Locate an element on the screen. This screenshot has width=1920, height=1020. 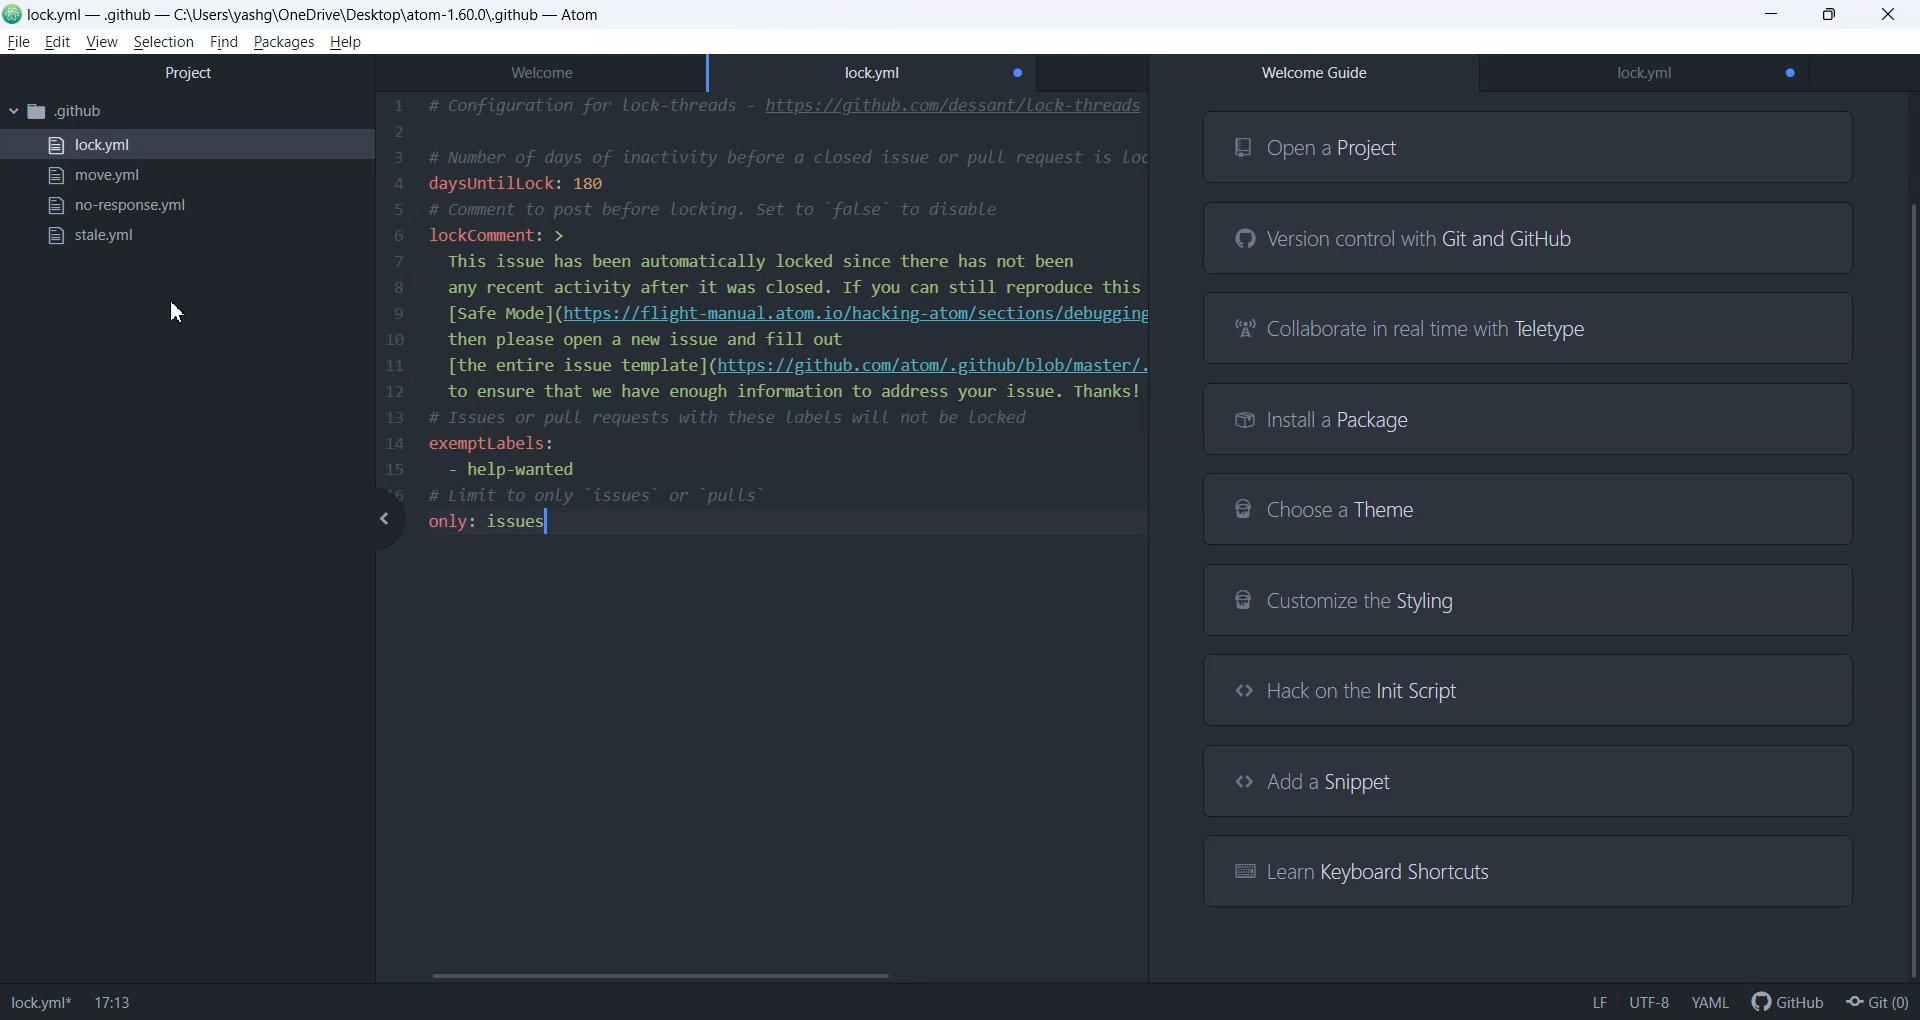
Git (0) is located at coordinates (1878, 1002).